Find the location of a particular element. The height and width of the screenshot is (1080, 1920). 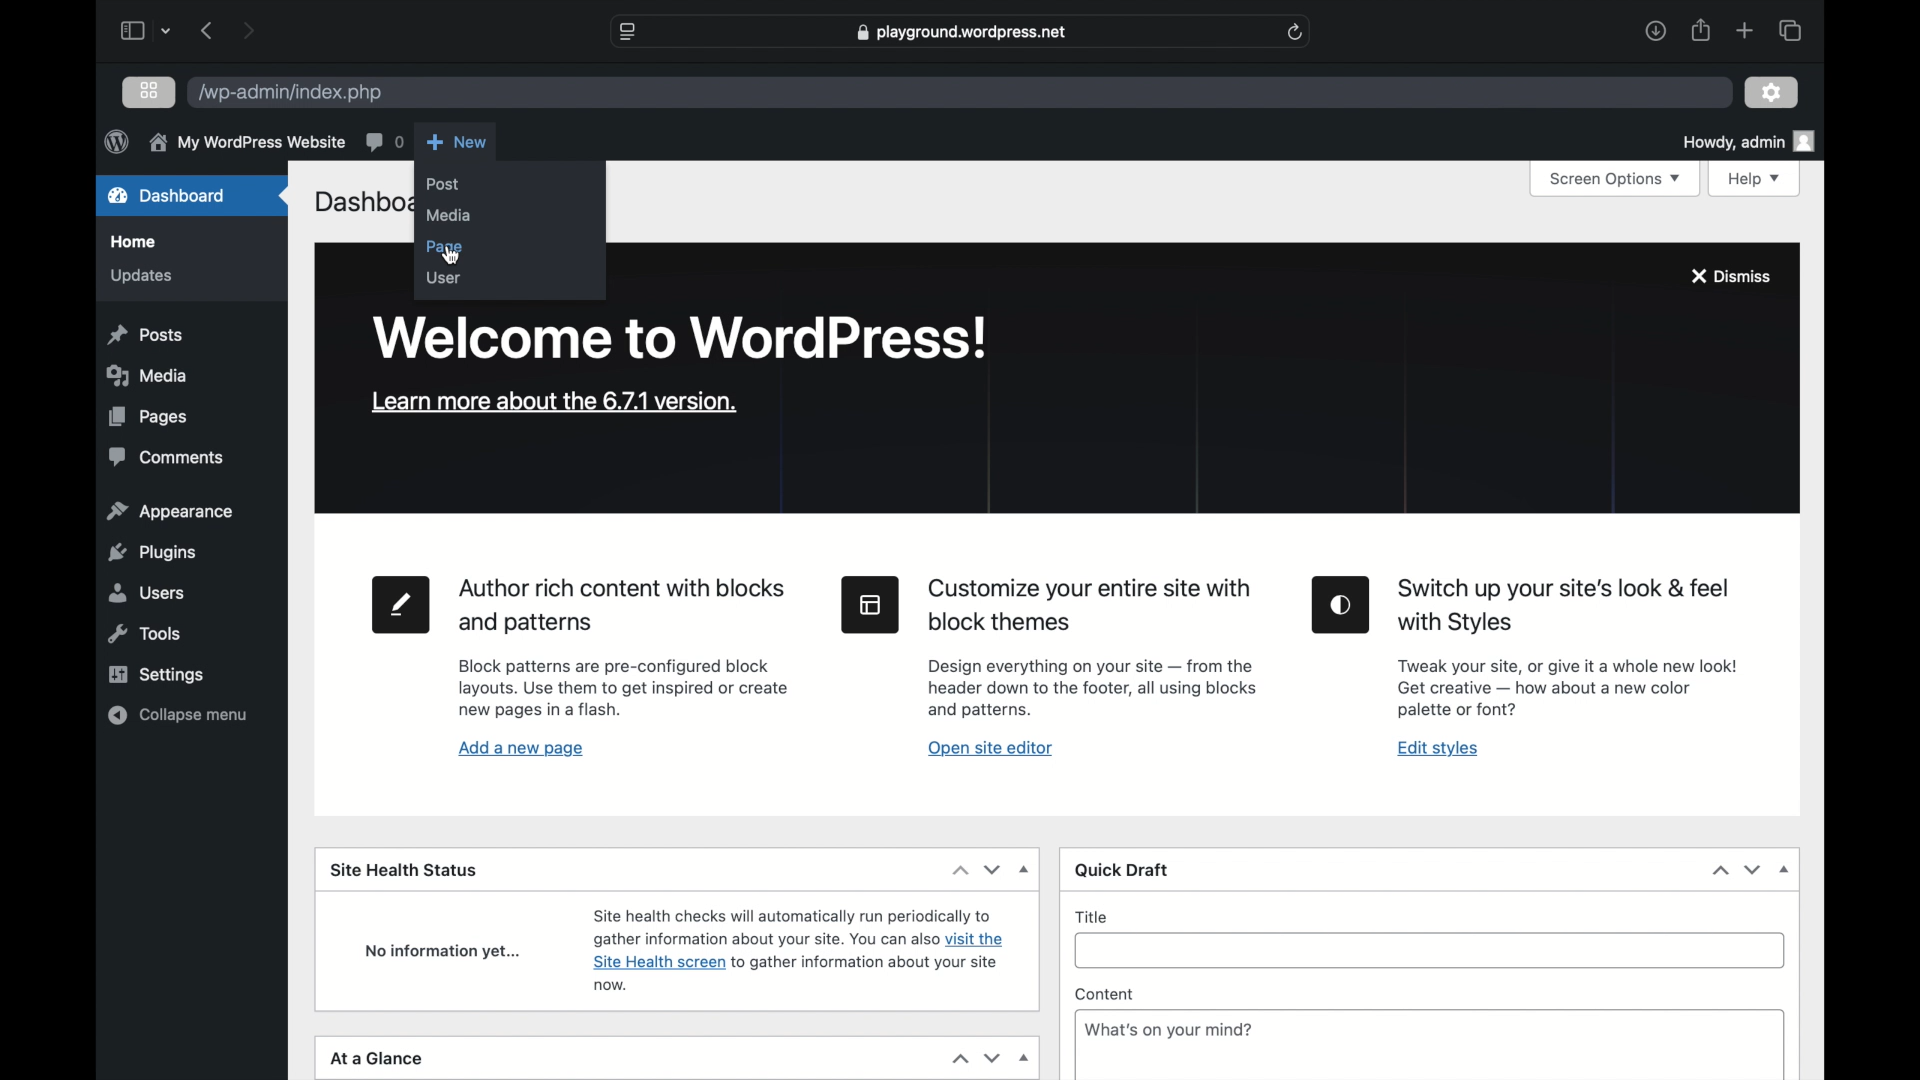

heading is located at coordinates (620, 607).